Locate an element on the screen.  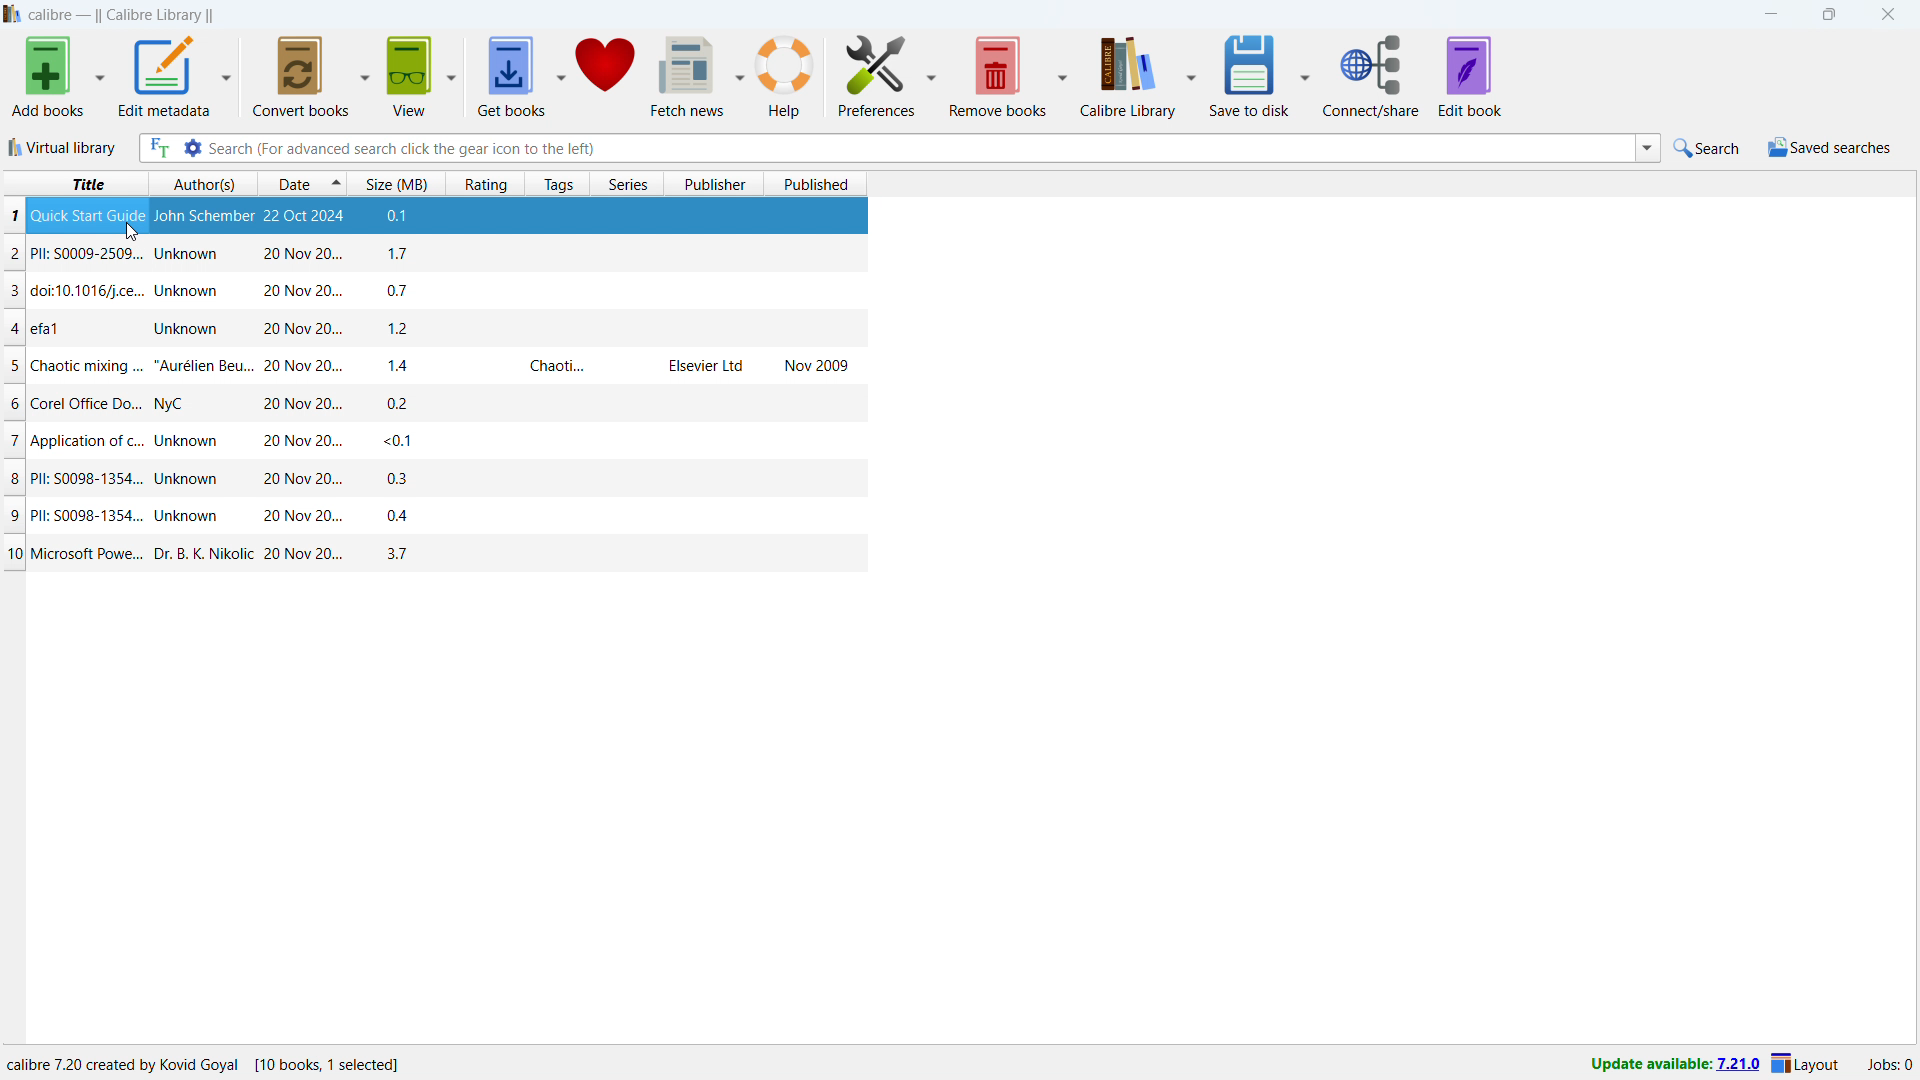
saved search menu is located at coordinates (1827, 147).